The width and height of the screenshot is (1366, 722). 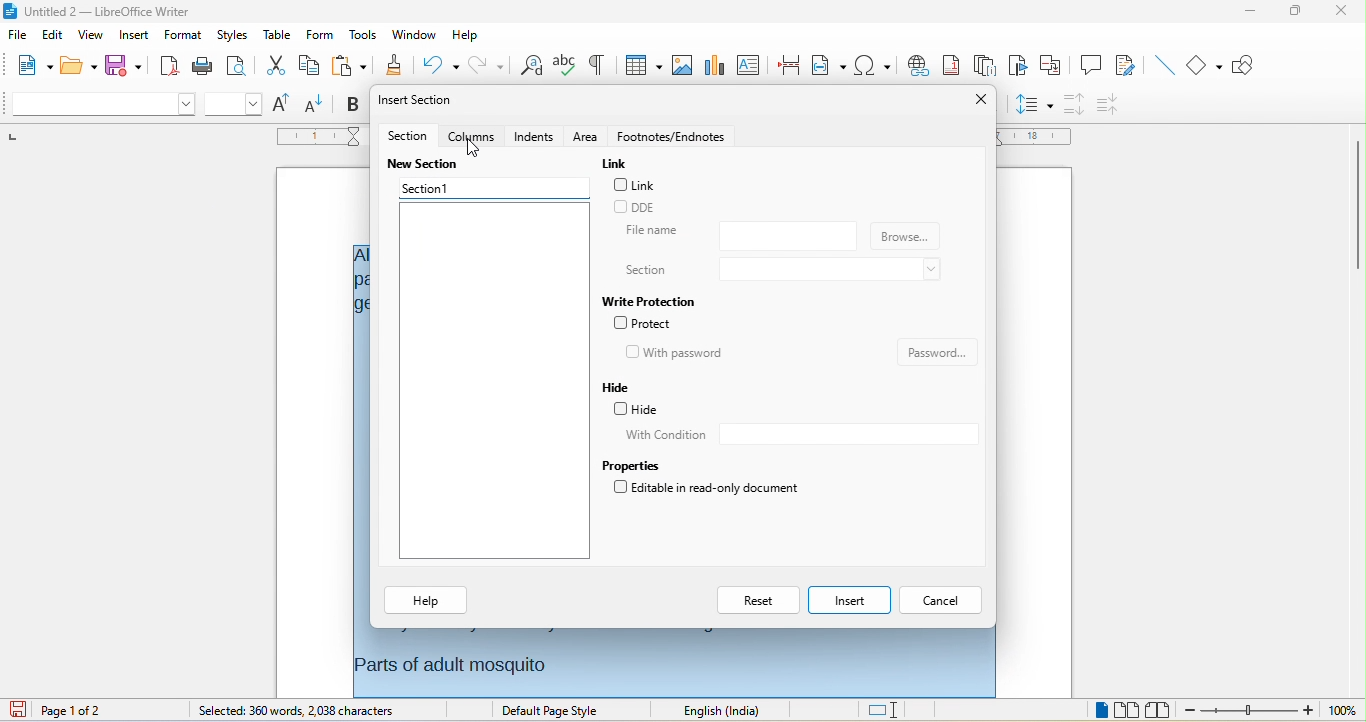 I want to click on columns, so click(x=473, y=136).